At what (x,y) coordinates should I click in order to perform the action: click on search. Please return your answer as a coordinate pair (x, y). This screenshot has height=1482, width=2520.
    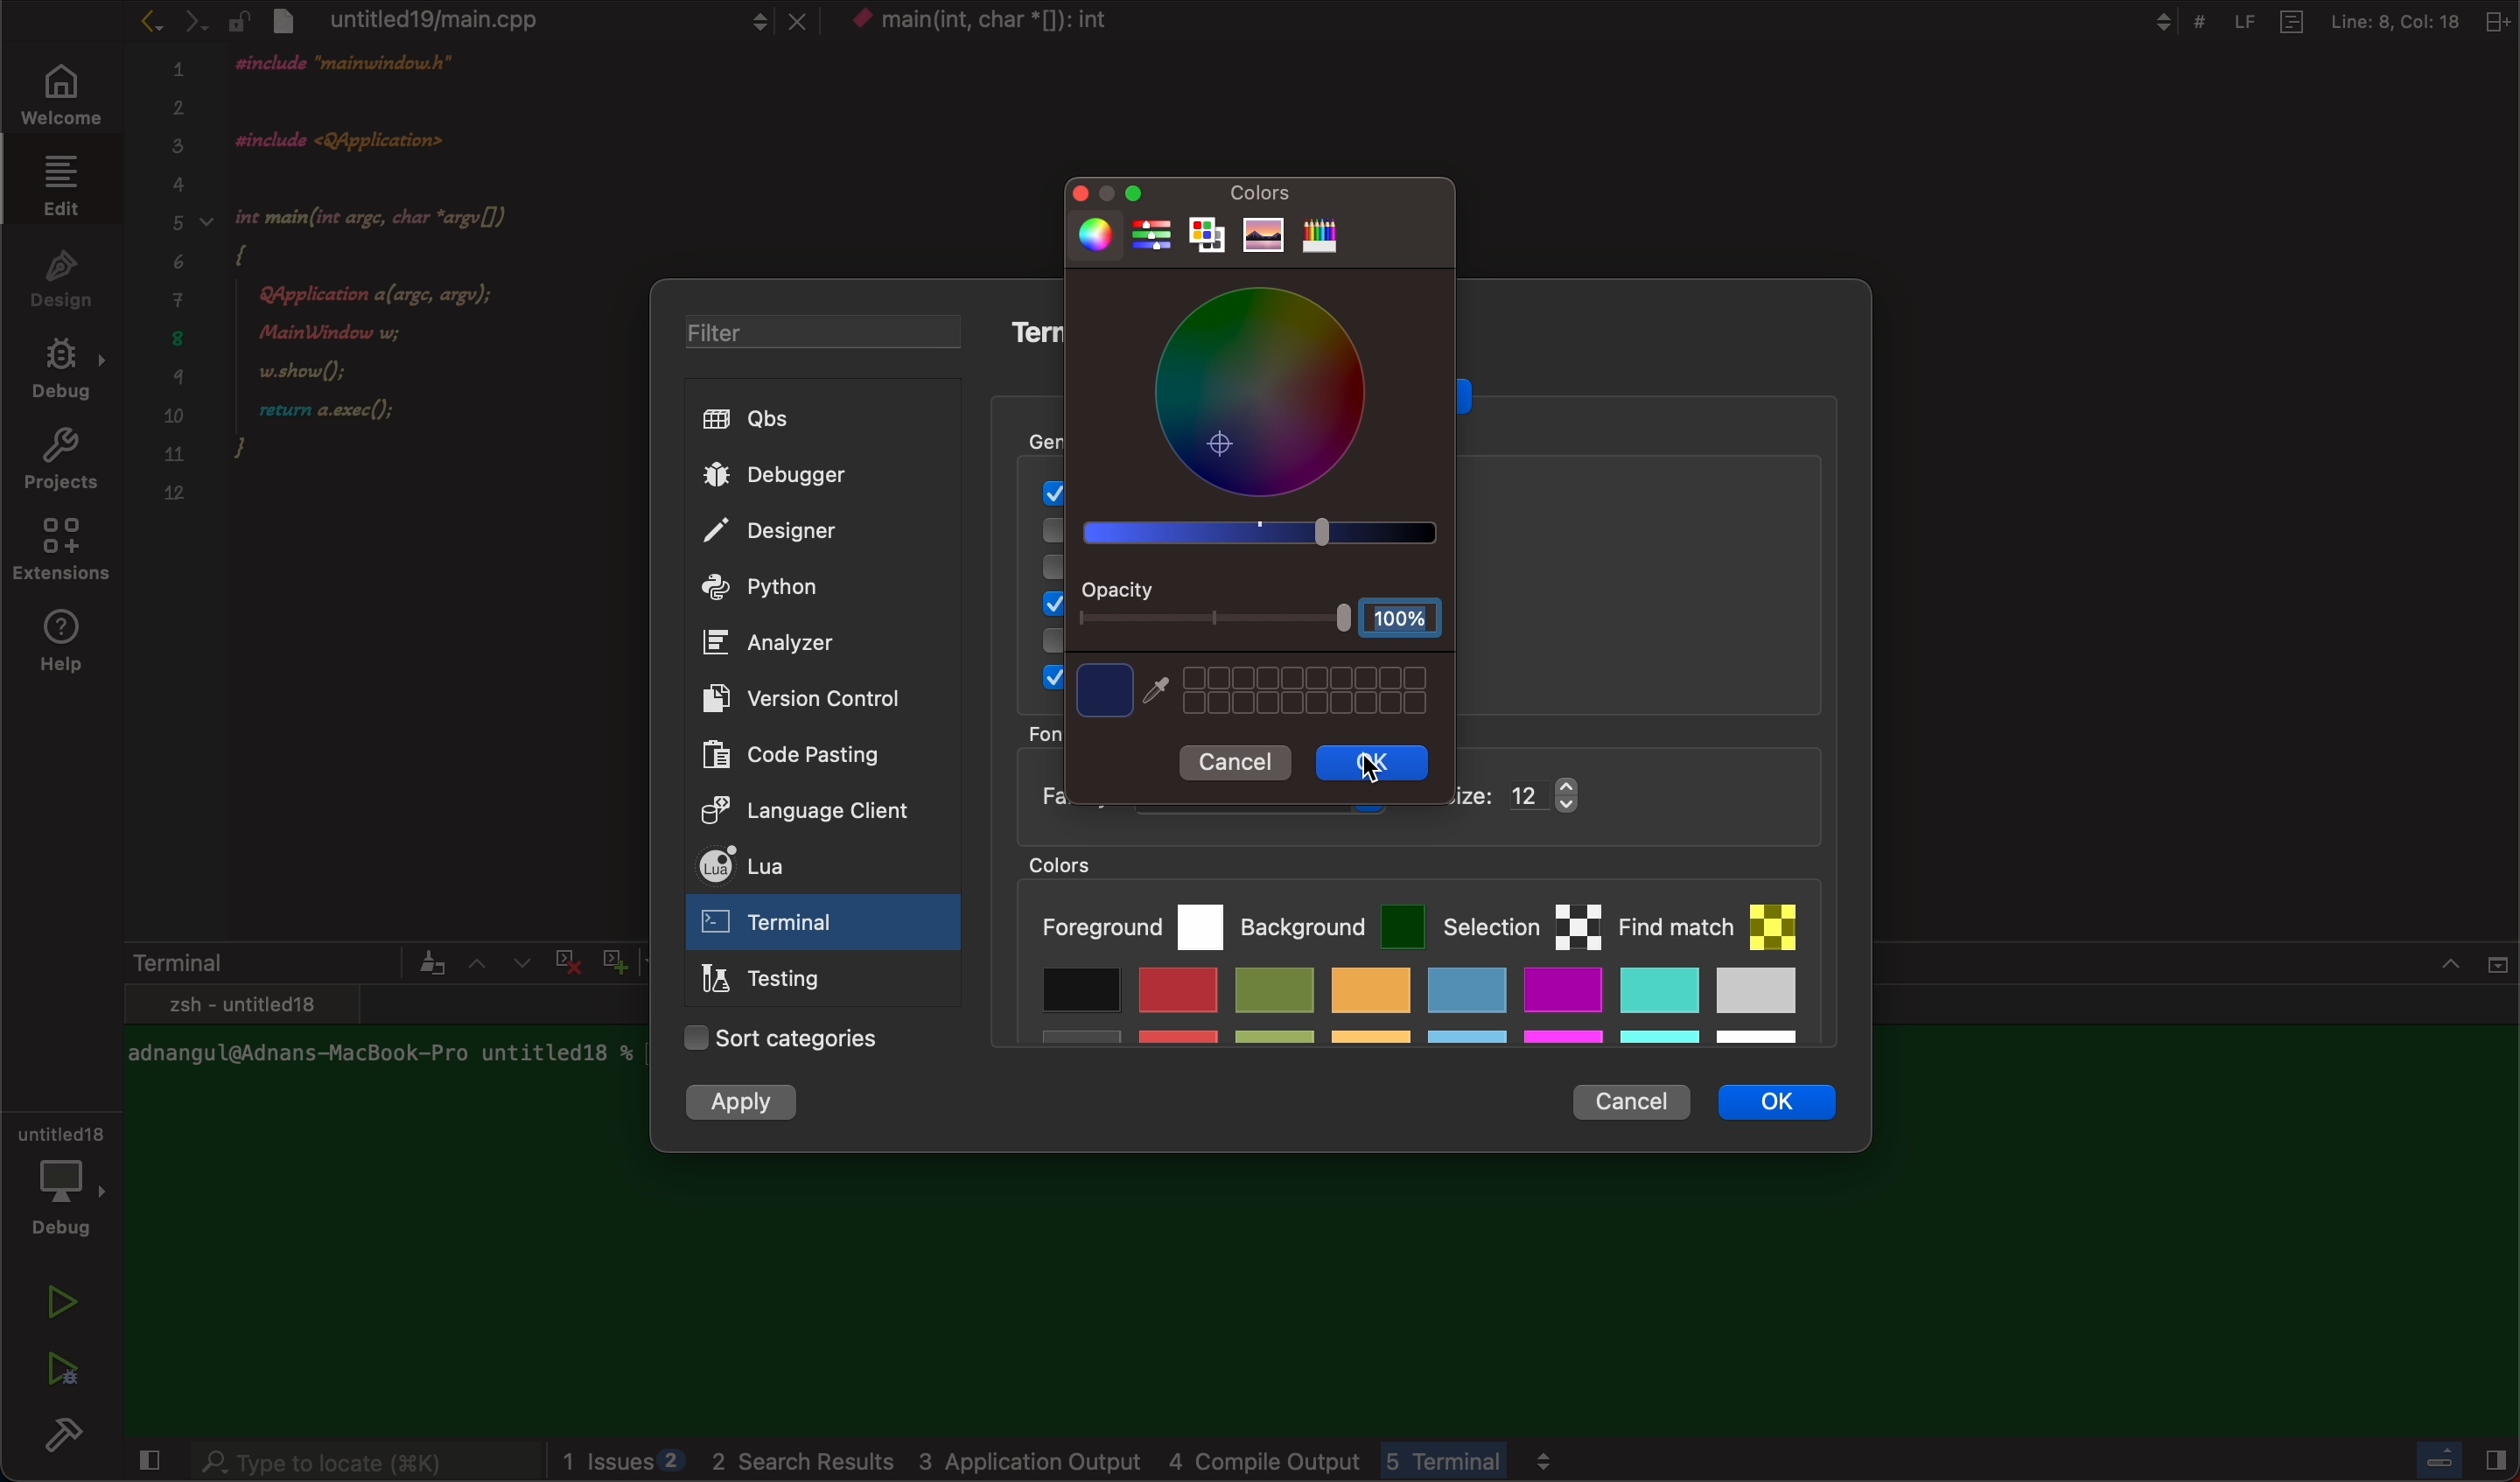
    Looking at the image, I should click on (364, 1464).